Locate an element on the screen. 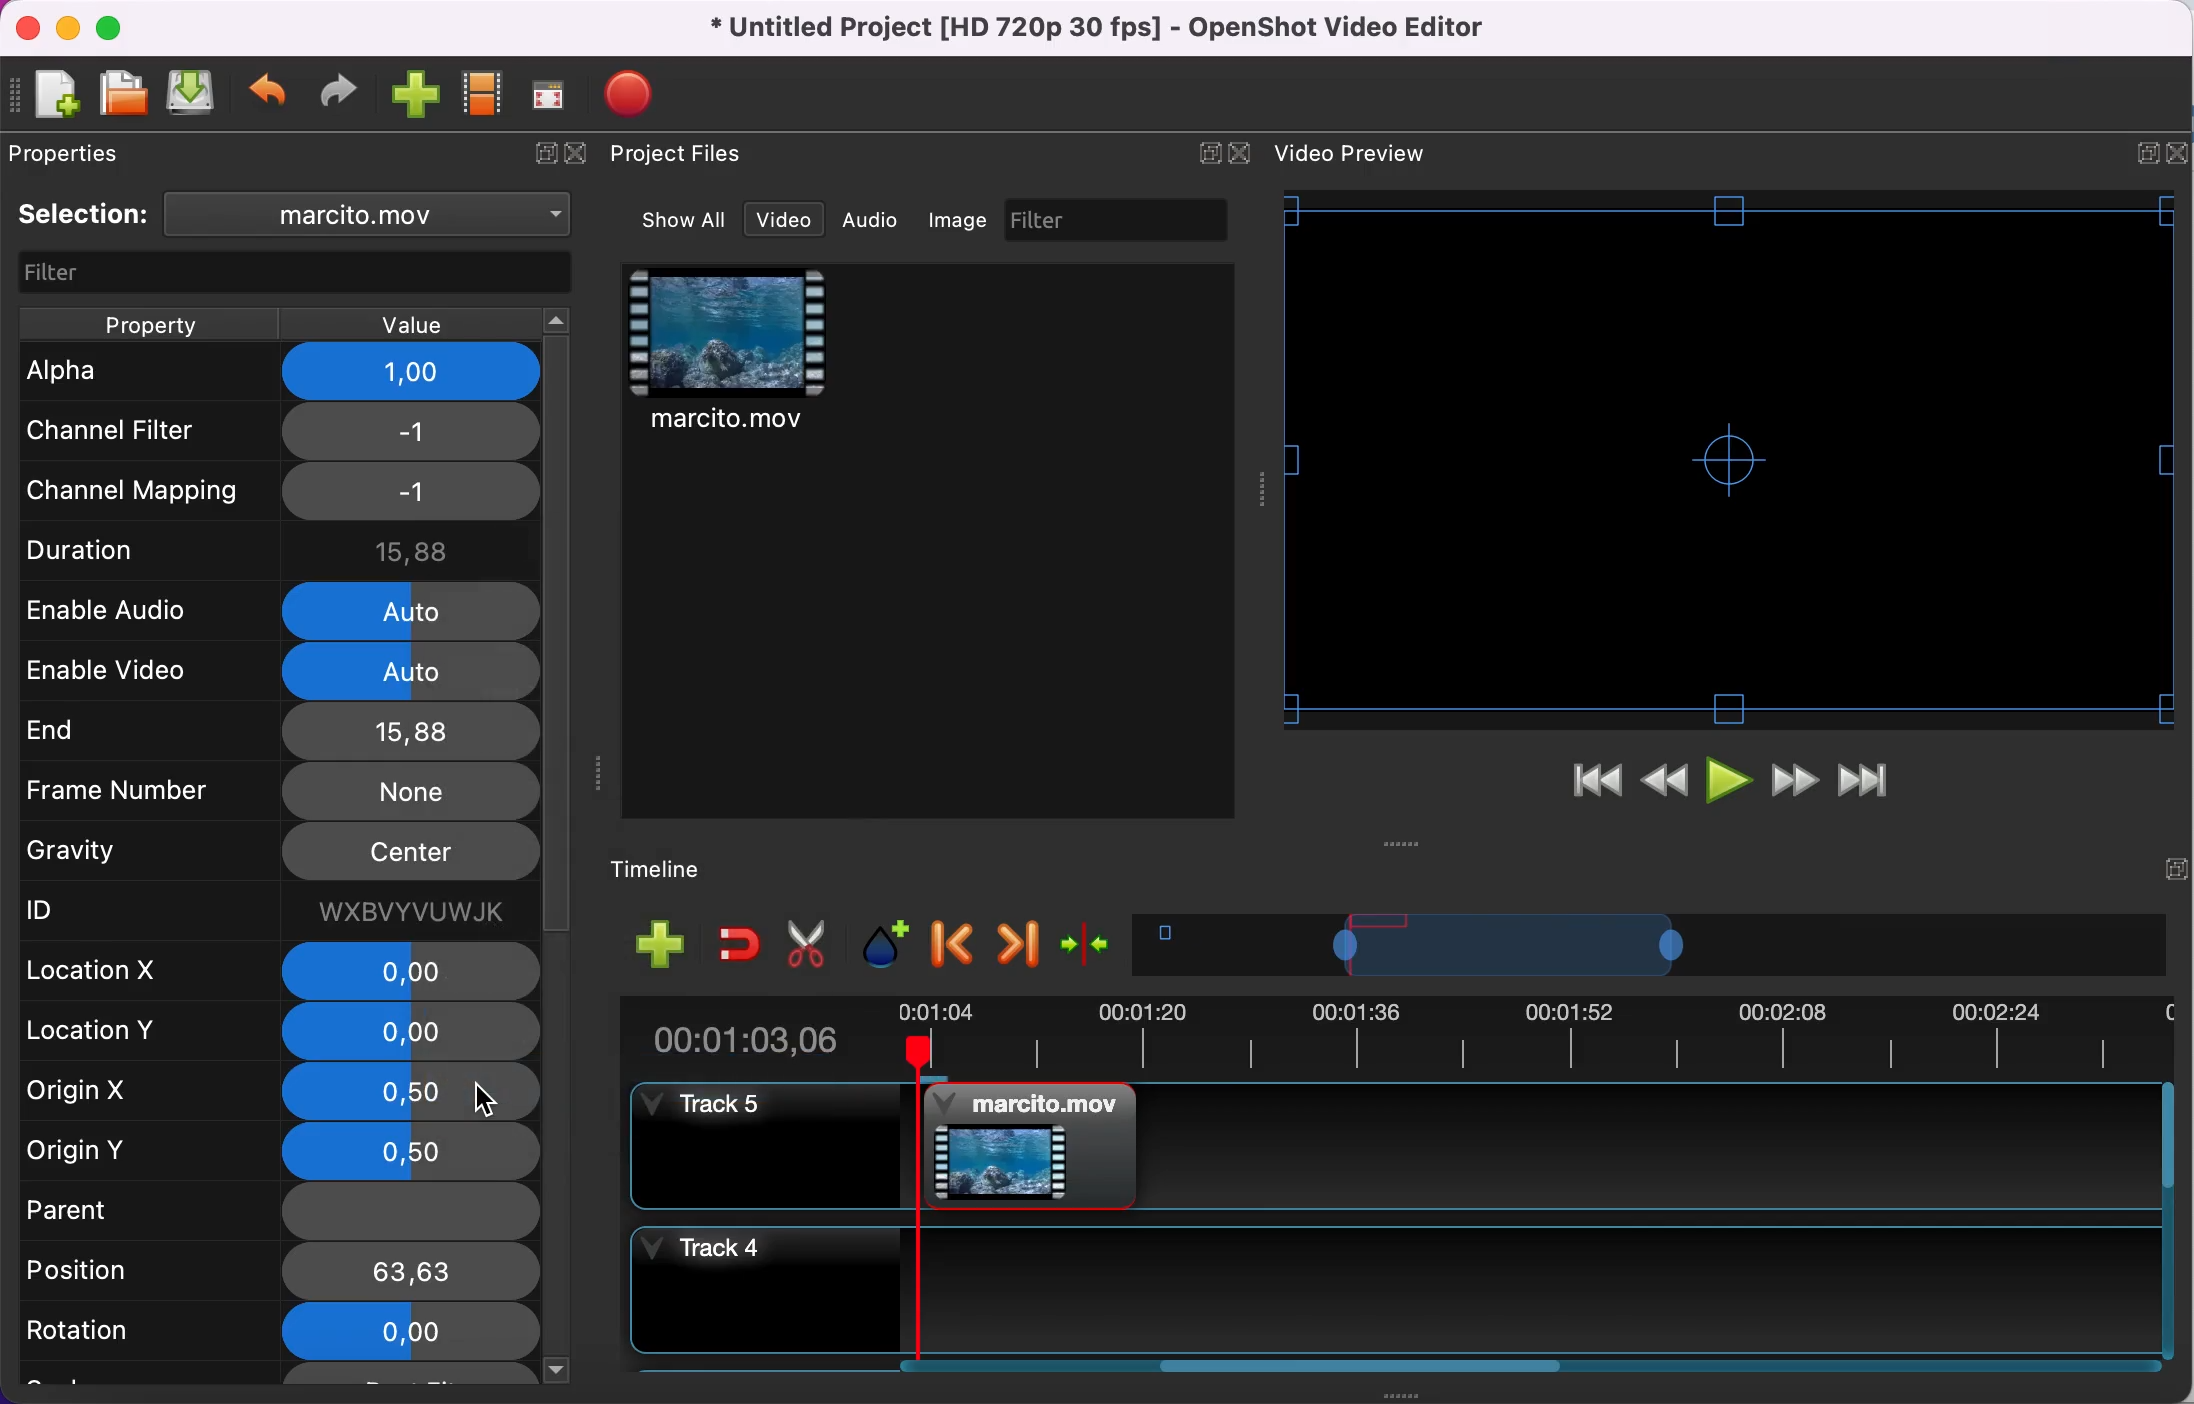  add marker is located at coordinates (889, 945).